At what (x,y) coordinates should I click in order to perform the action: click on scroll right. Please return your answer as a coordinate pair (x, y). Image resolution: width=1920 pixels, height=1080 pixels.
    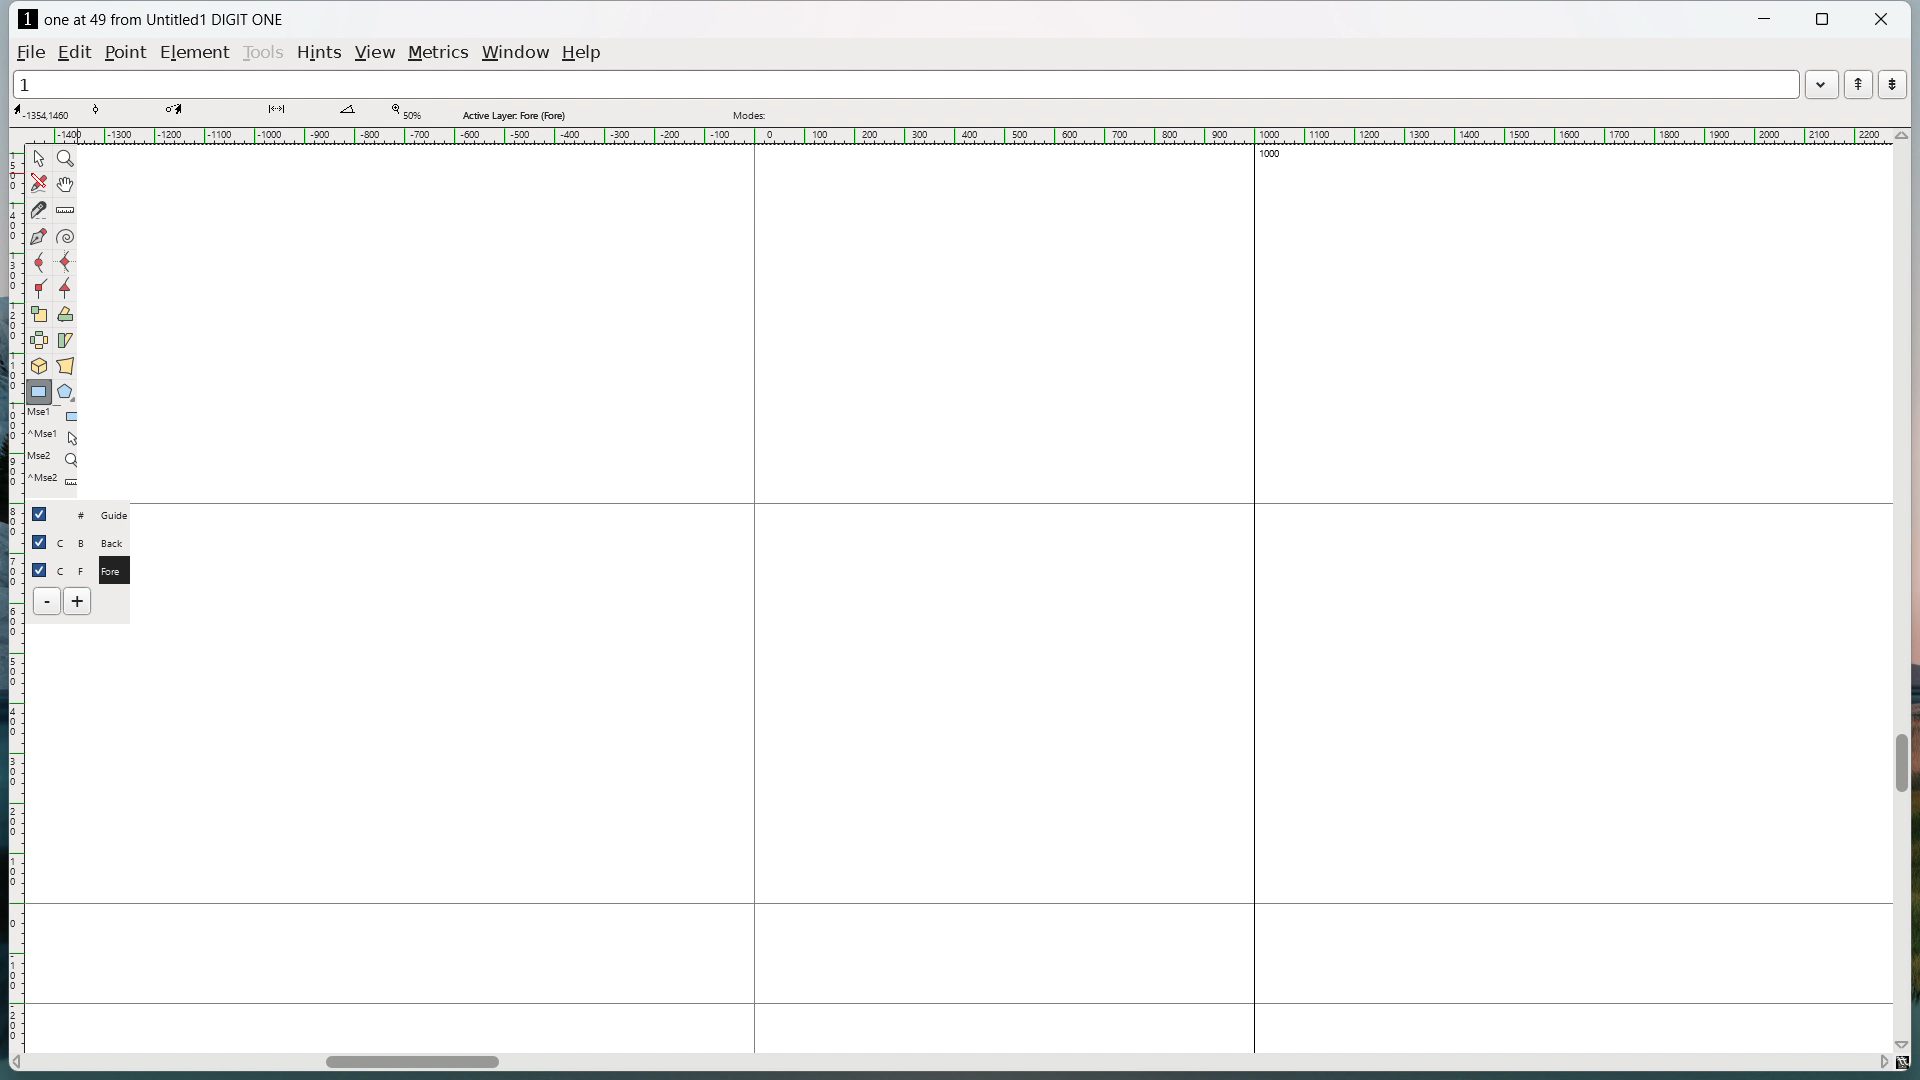
    Looking at the image, I should click on (1881, 1060).